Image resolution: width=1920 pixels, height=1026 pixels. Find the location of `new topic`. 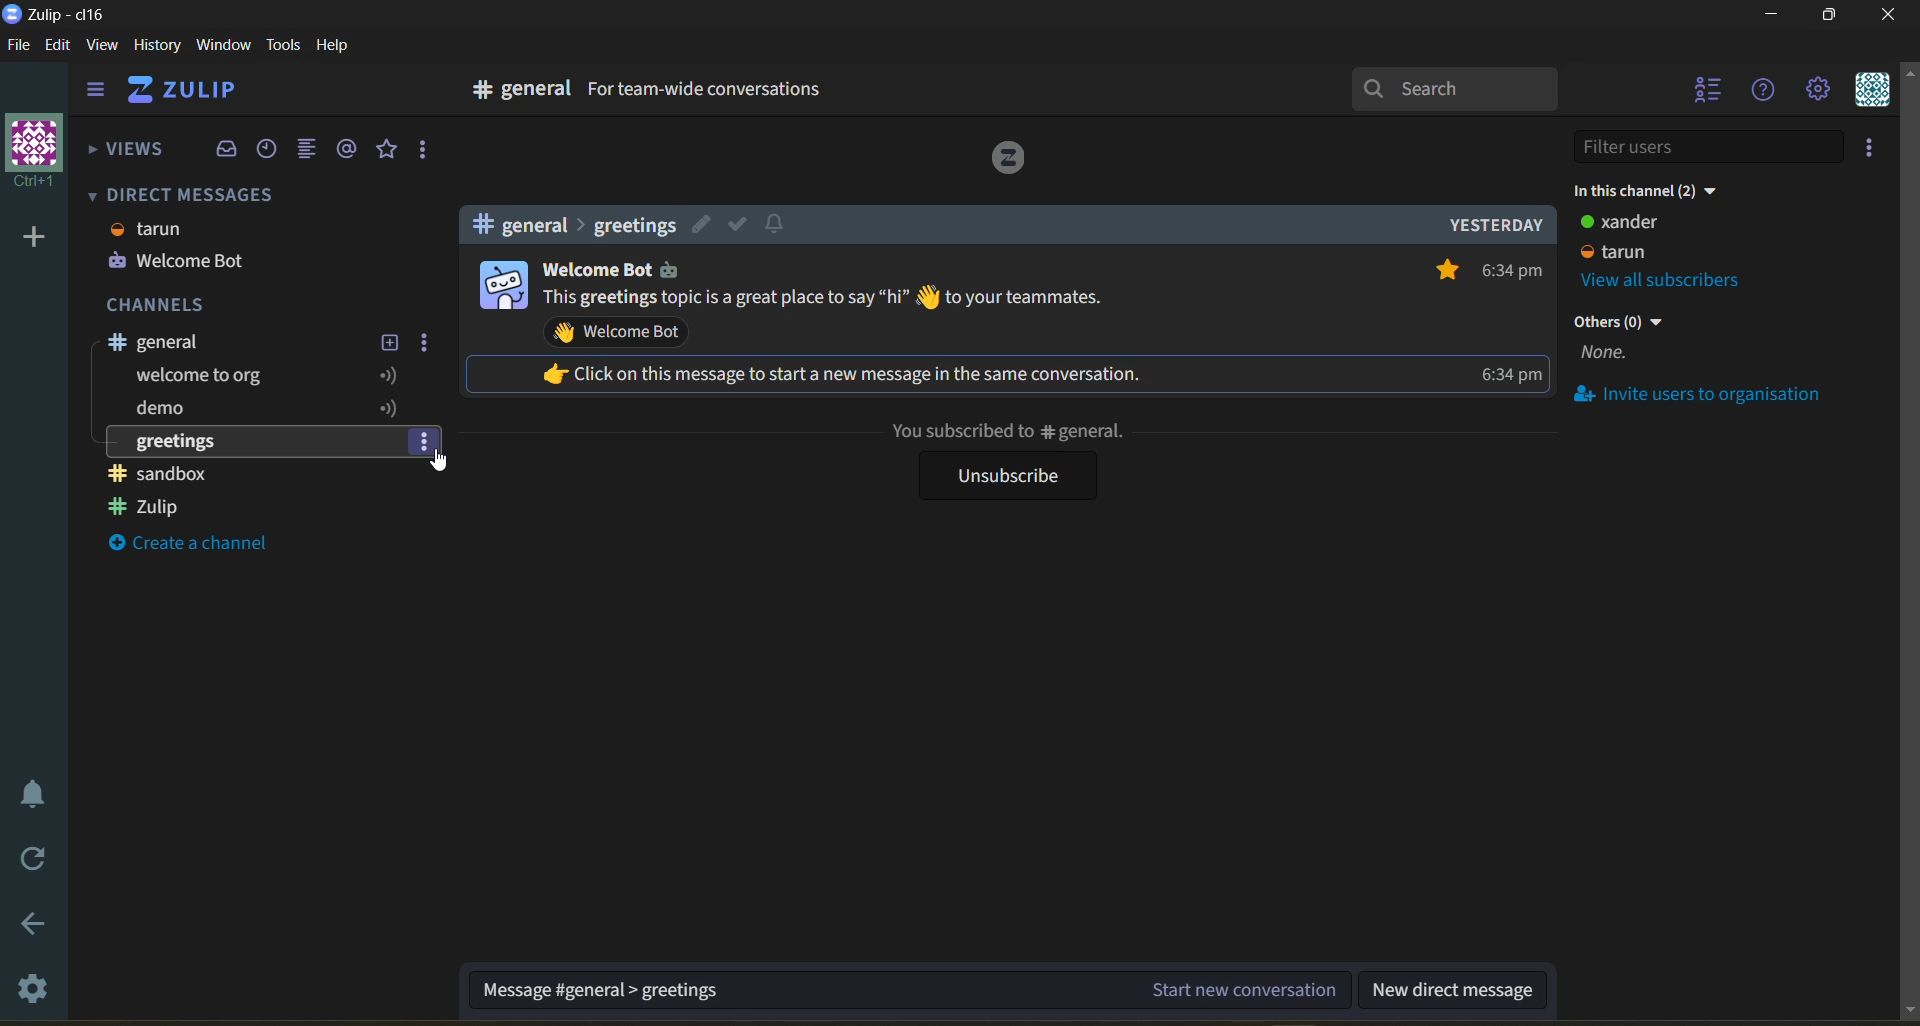

new topic is located at coordinates (388, 343).